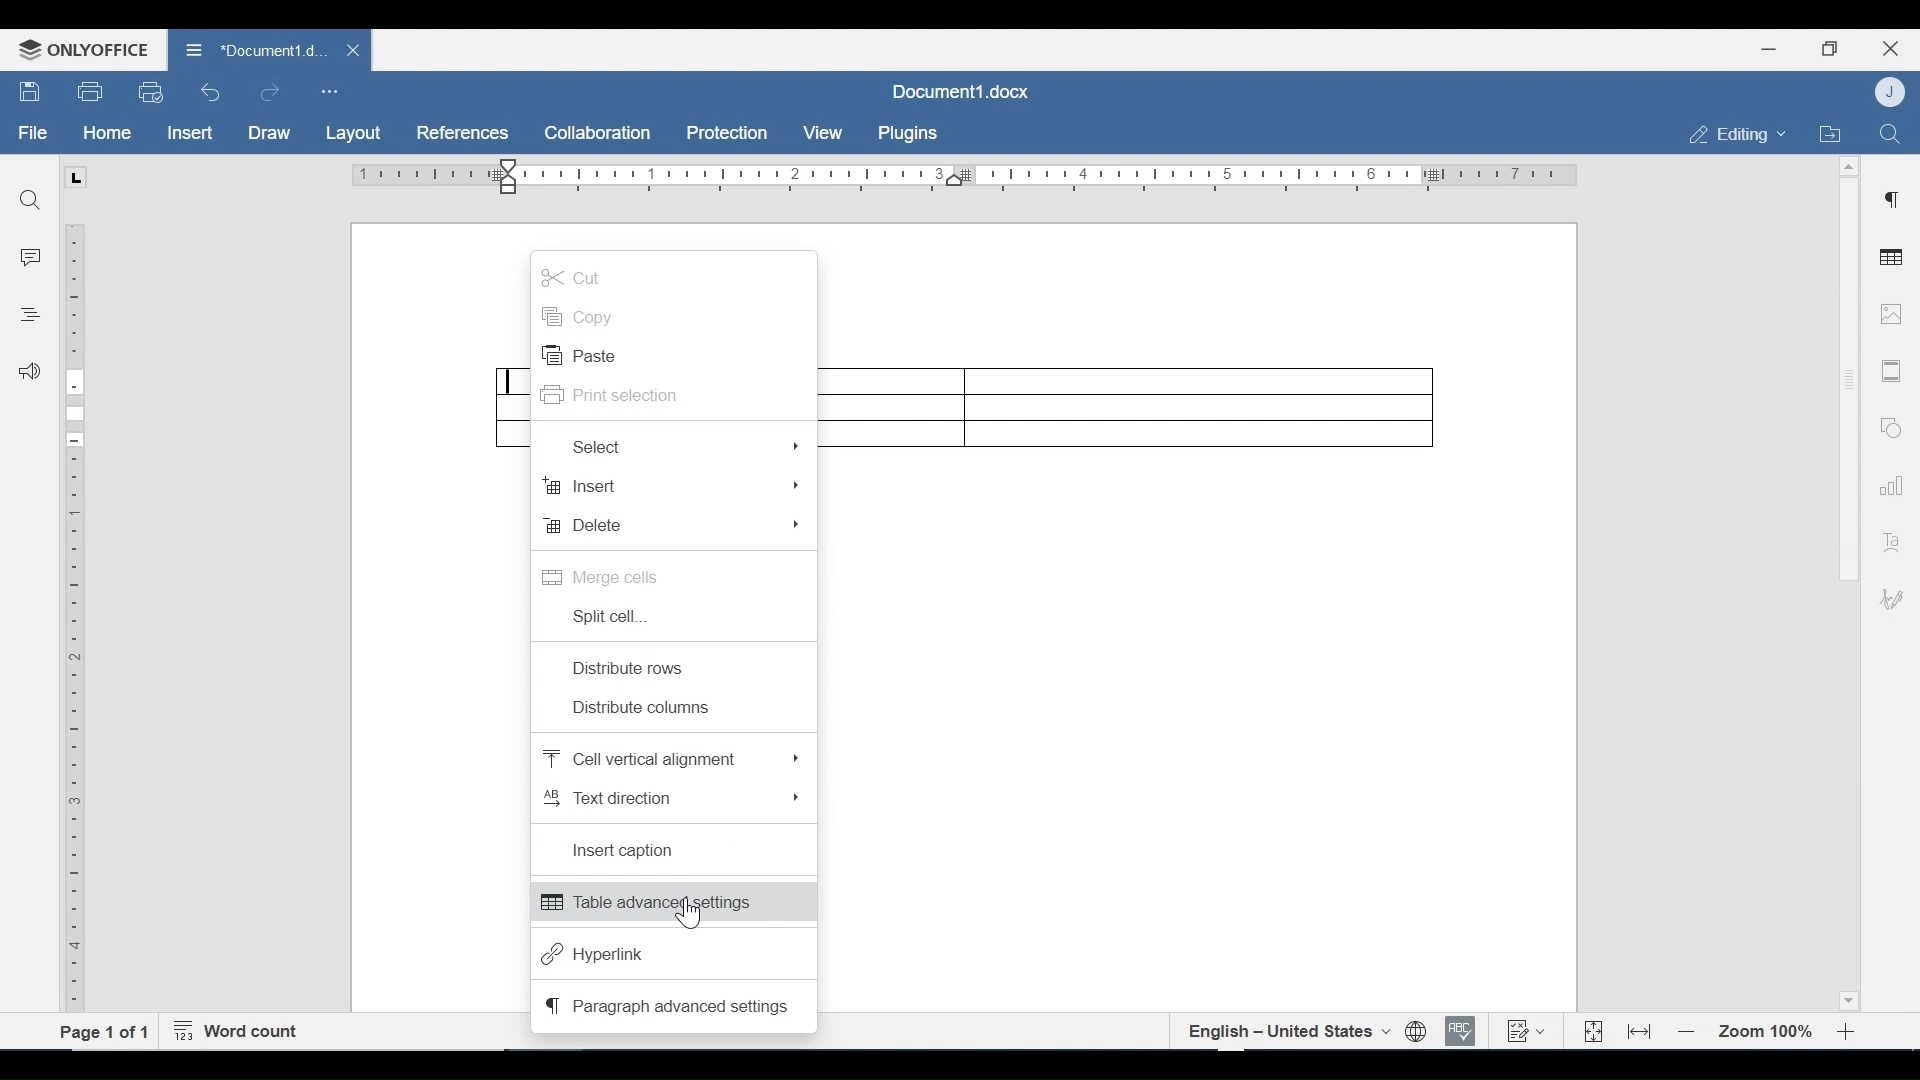  What do you see at coordinates (1525, 1030) in the screenshot?
I see `Track Changes` at bounding box center [1525, 1030].